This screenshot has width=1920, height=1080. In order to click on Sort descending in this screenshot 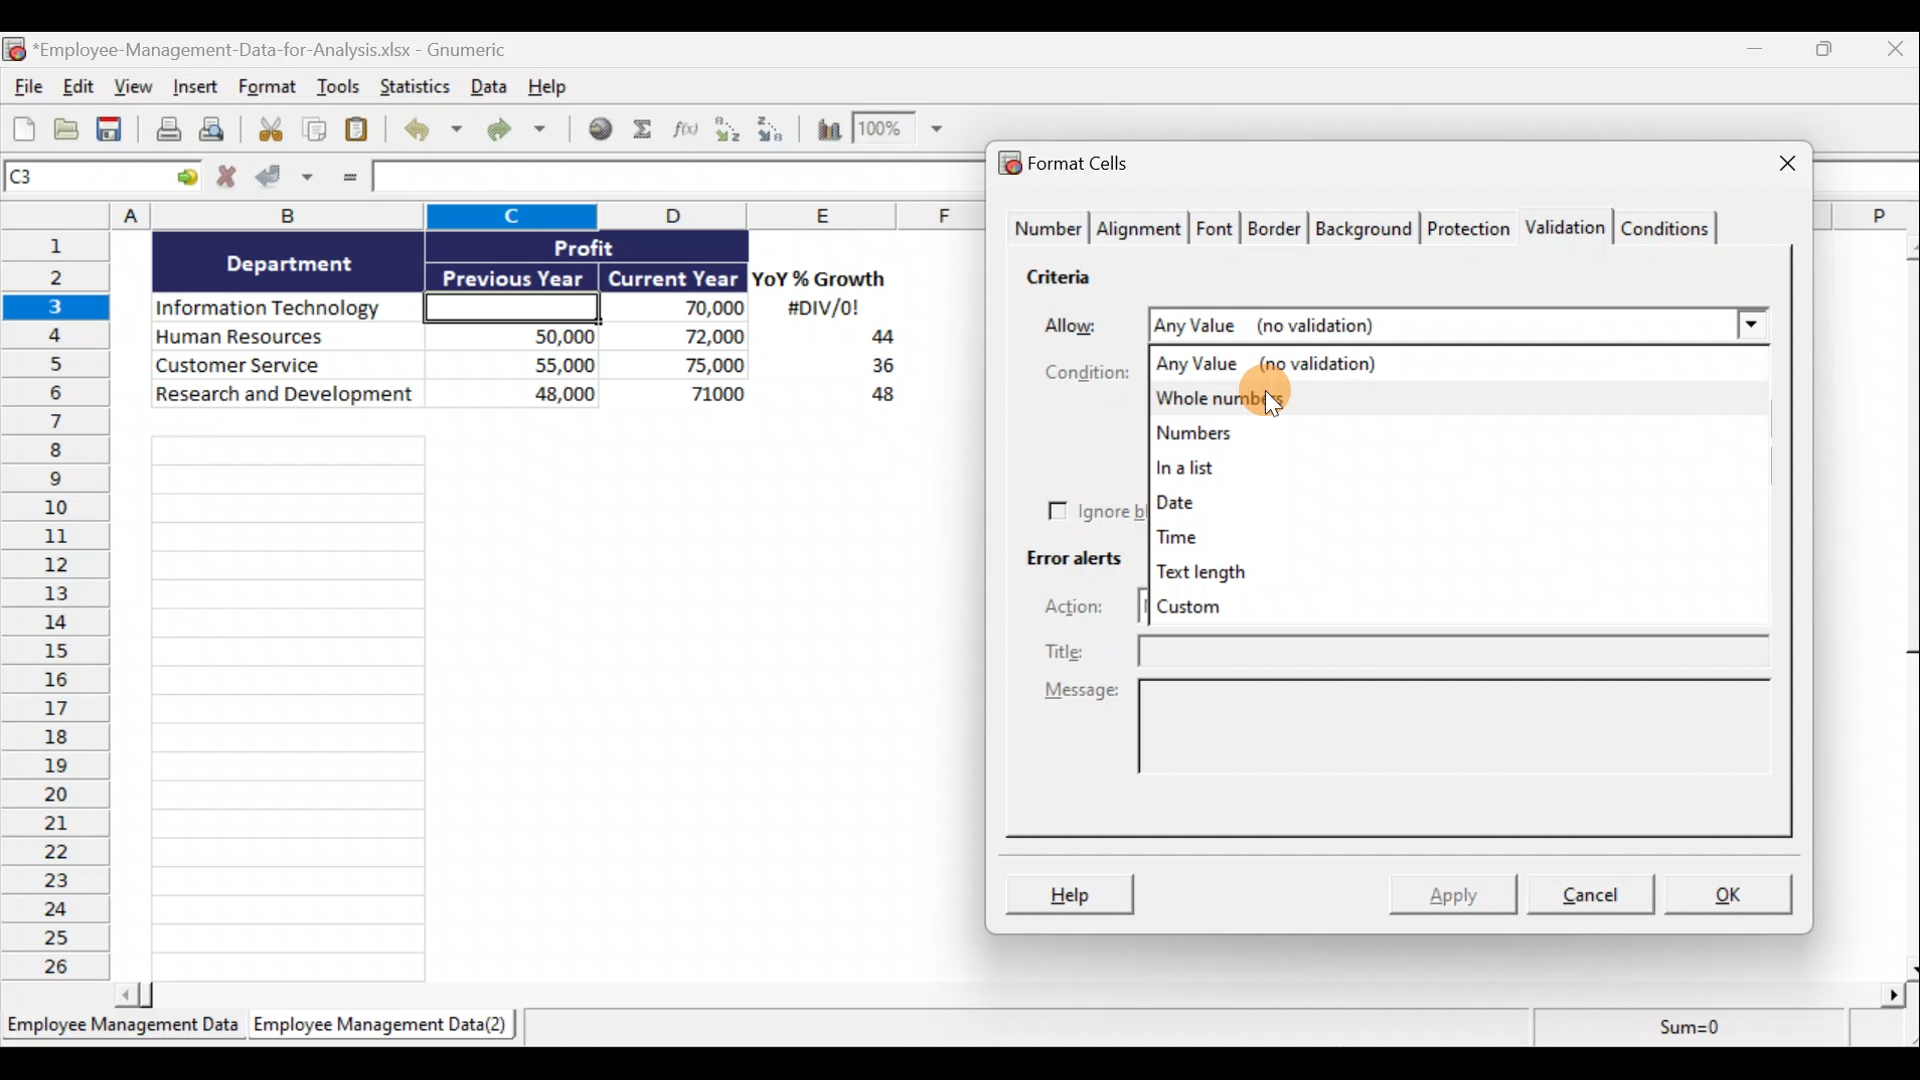, I will do `click(767, 126)`.